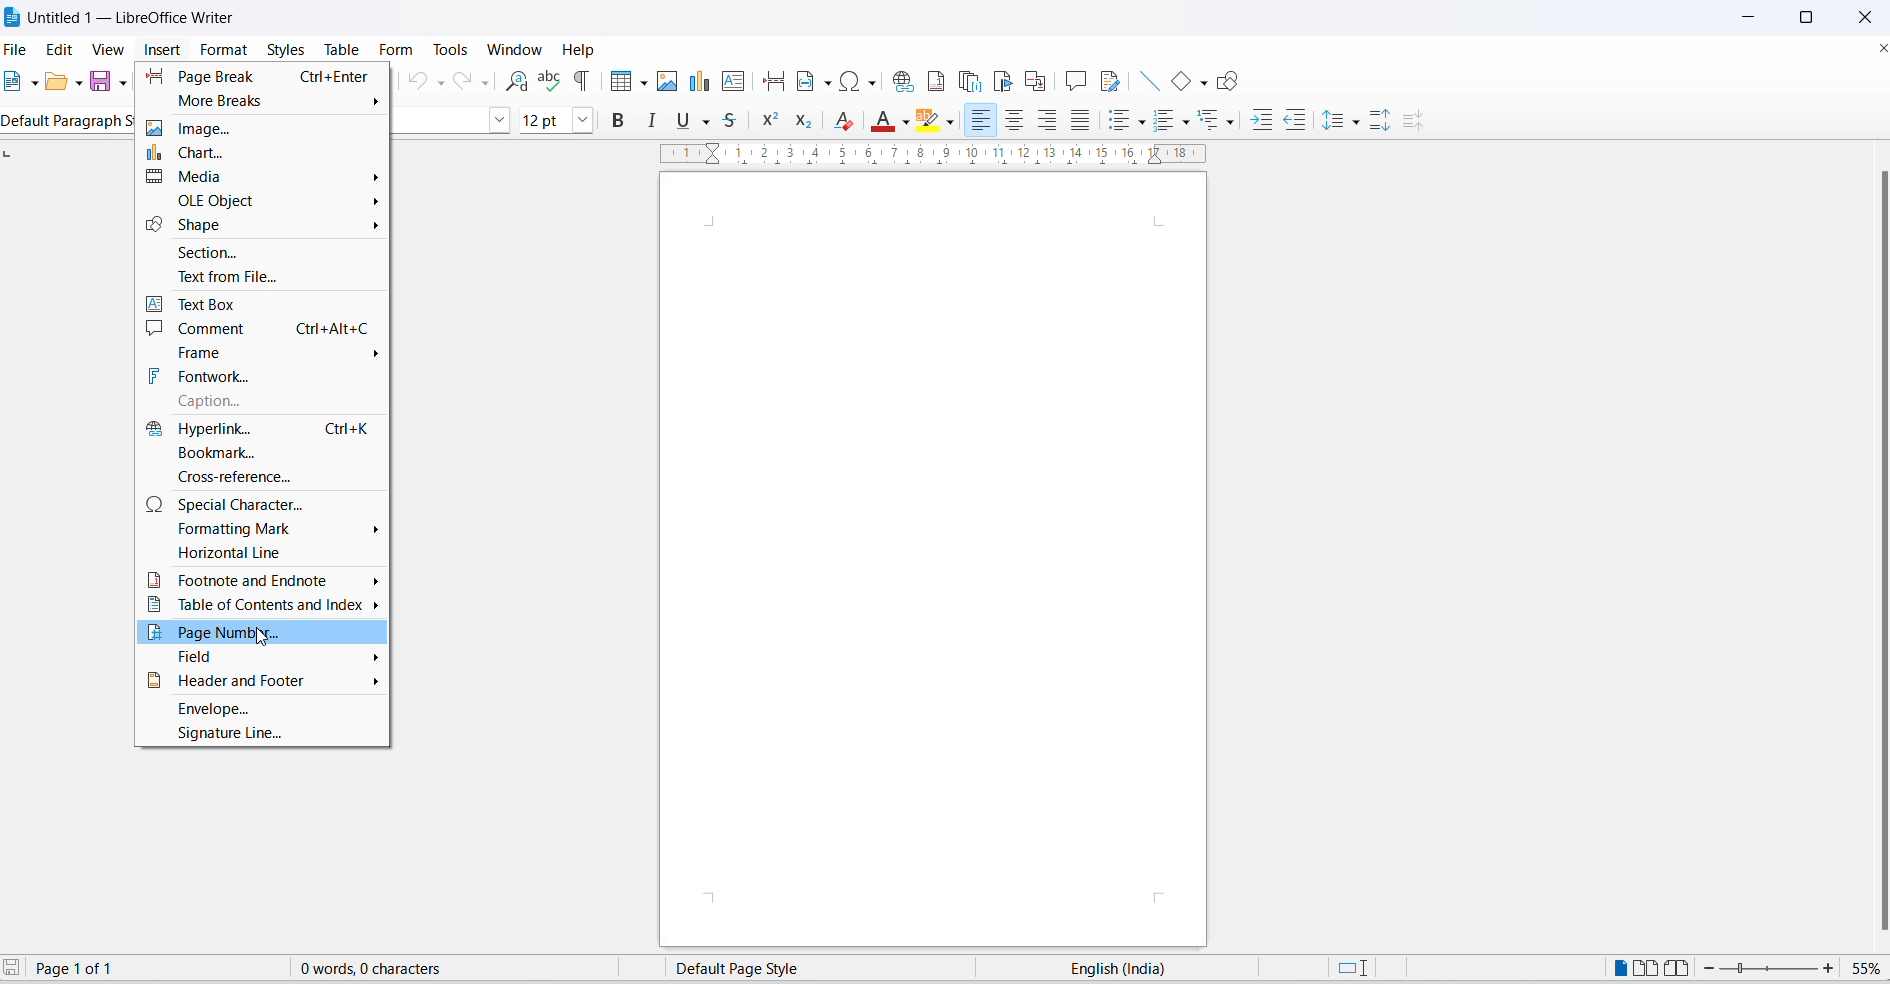 The width and height of the screenshot is (1890, 984). Describe the element at coordinates (261, 278) in the screenshot. I see `text from file` at that location.